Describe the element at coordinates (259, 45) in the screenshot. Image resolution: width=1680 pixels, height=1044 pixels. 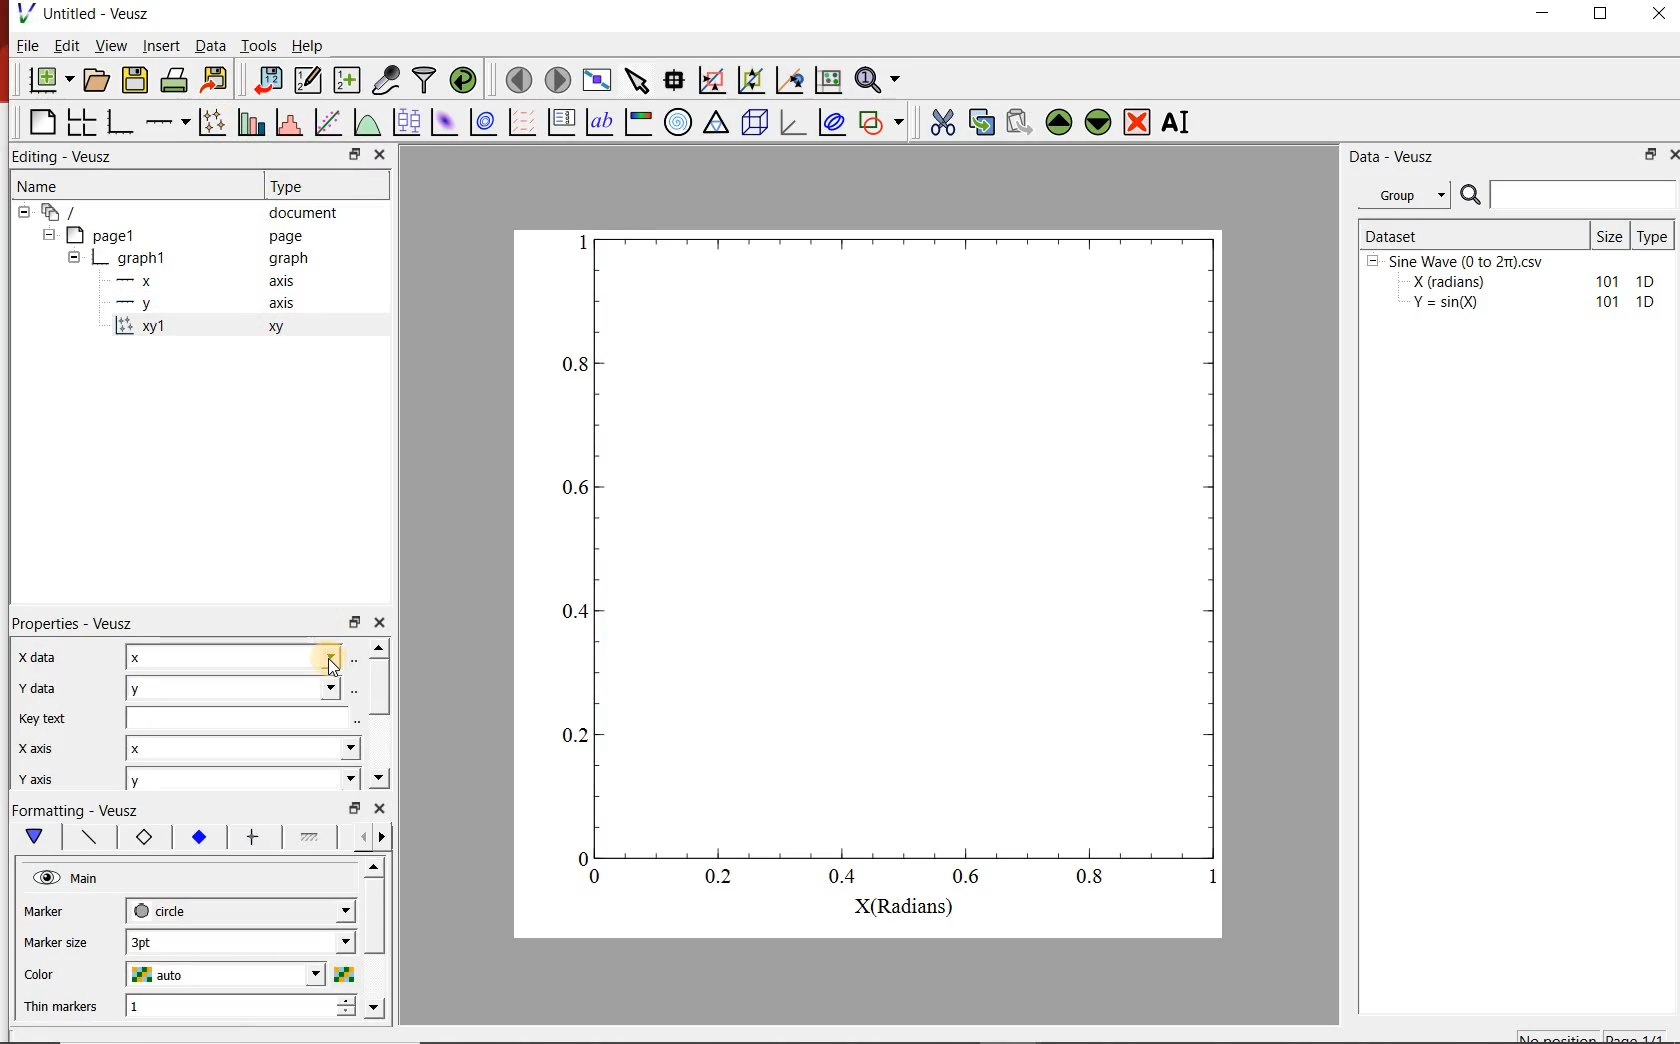
I see `Tools` at that location.